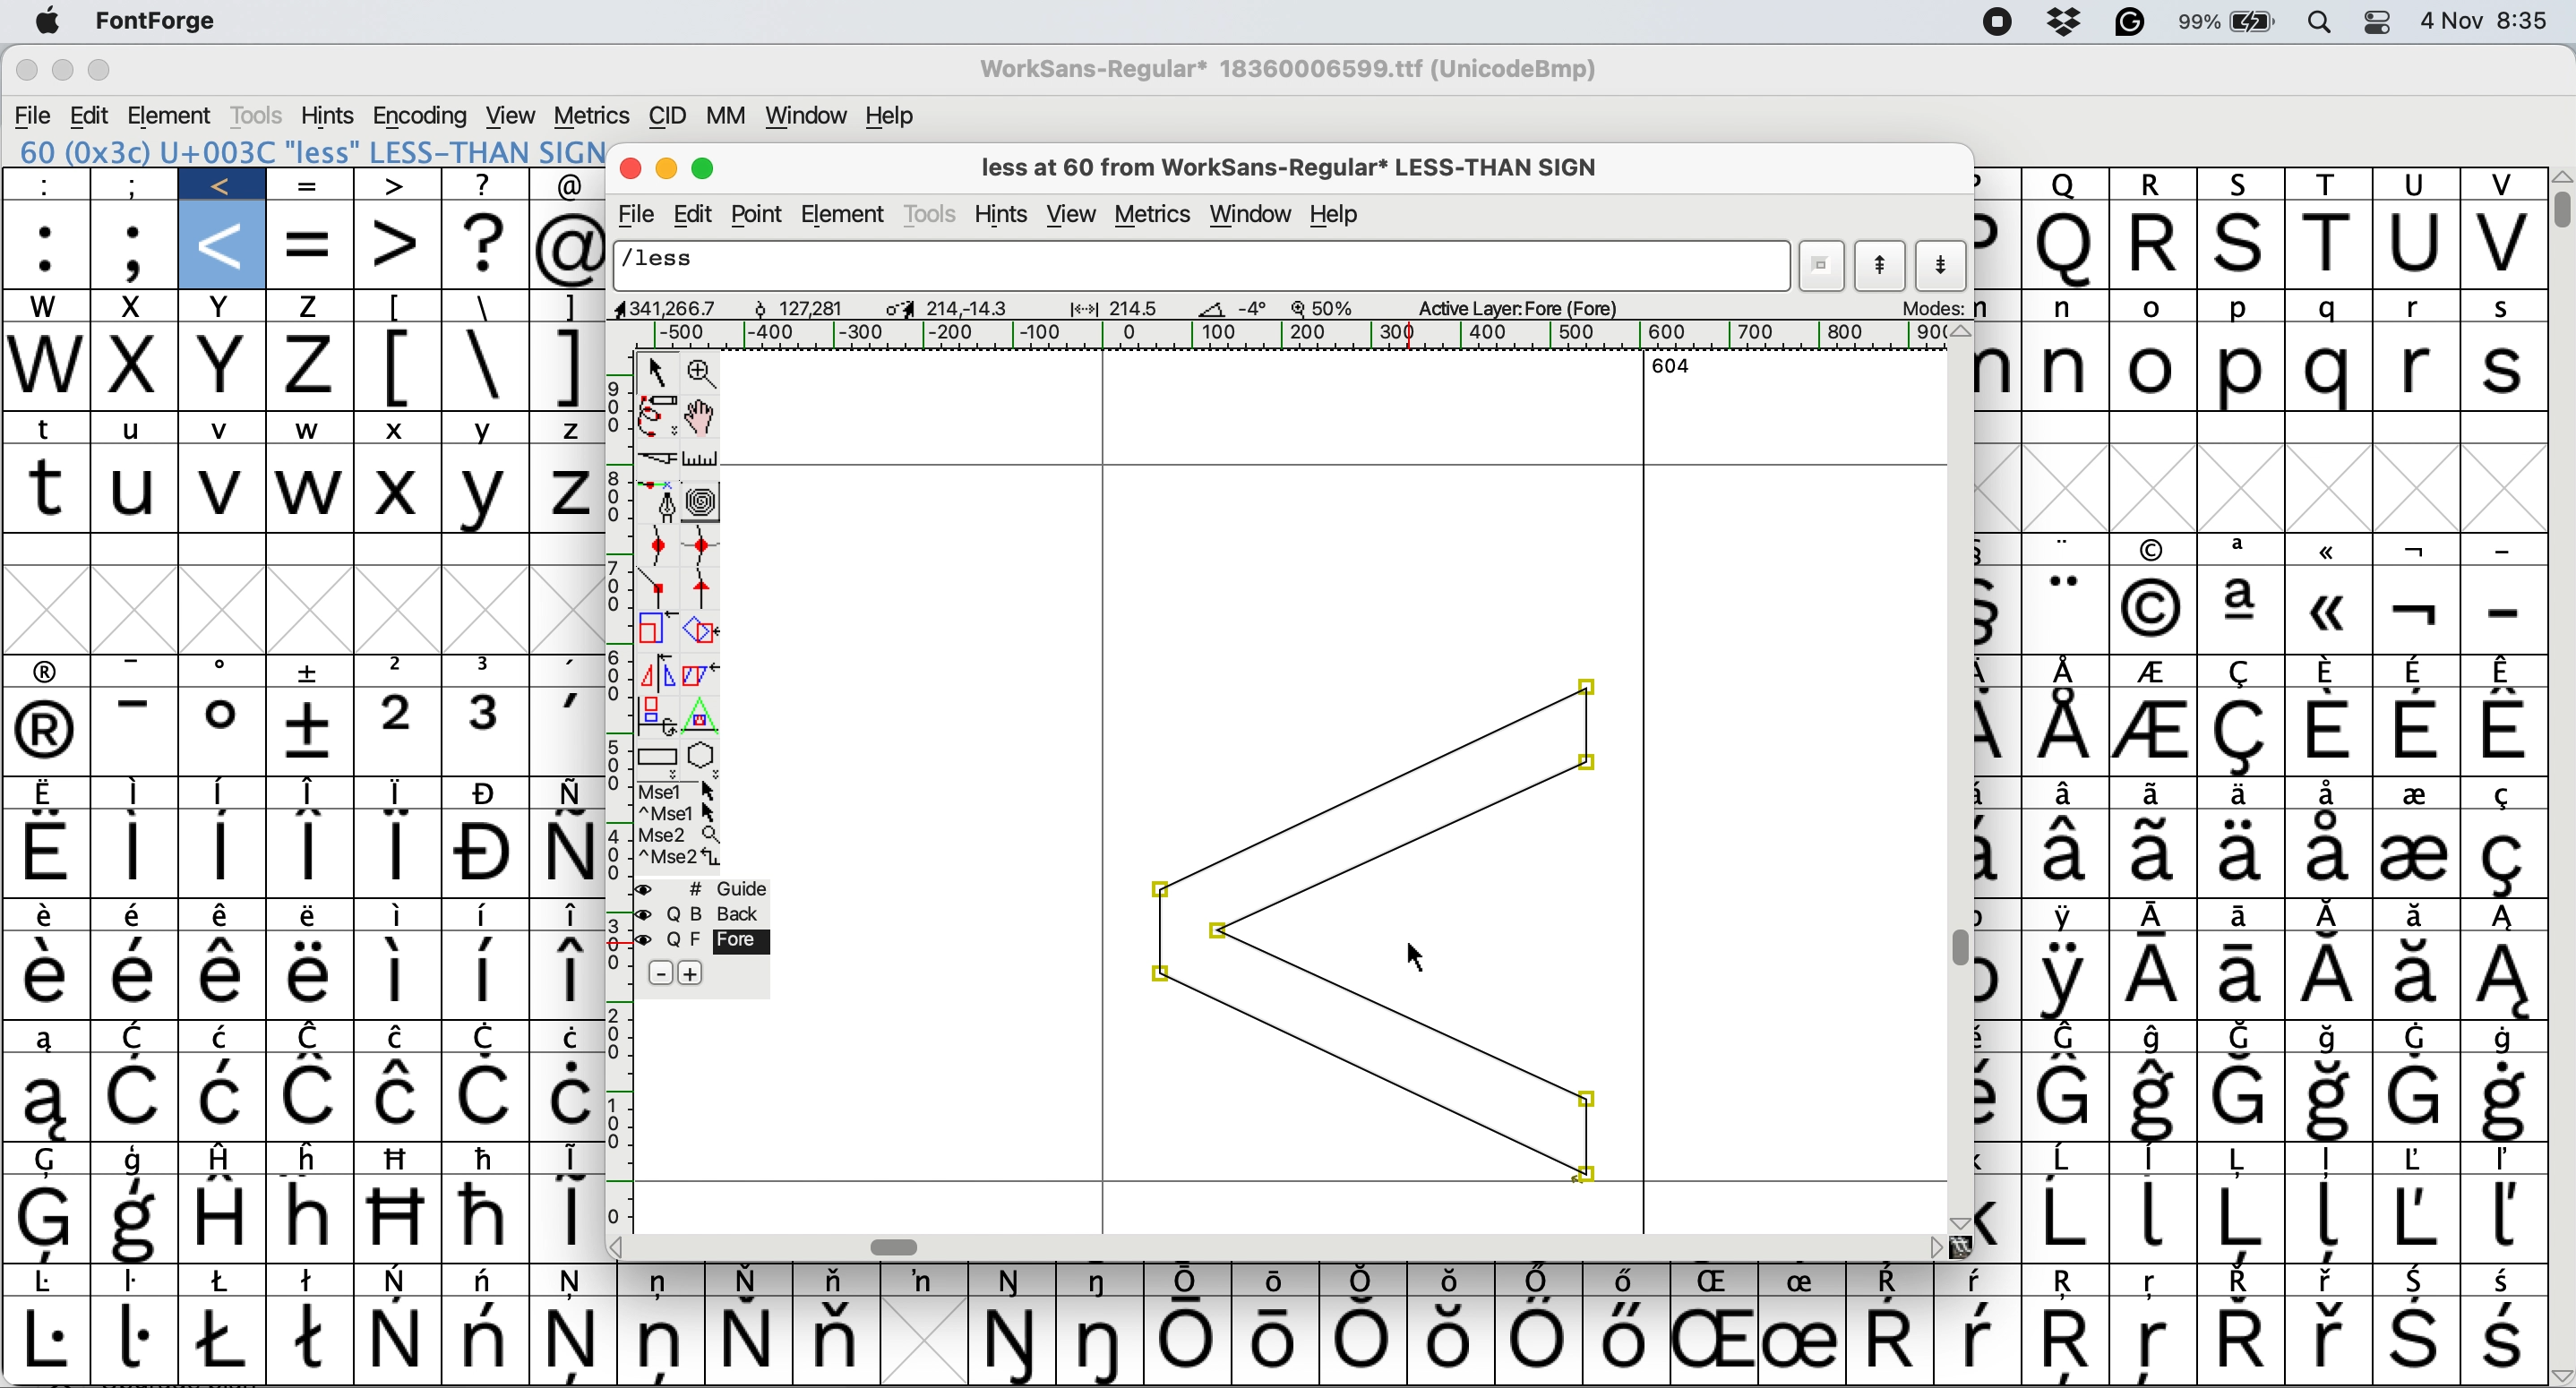  I want to click on Symbol, so click(315, 1343).